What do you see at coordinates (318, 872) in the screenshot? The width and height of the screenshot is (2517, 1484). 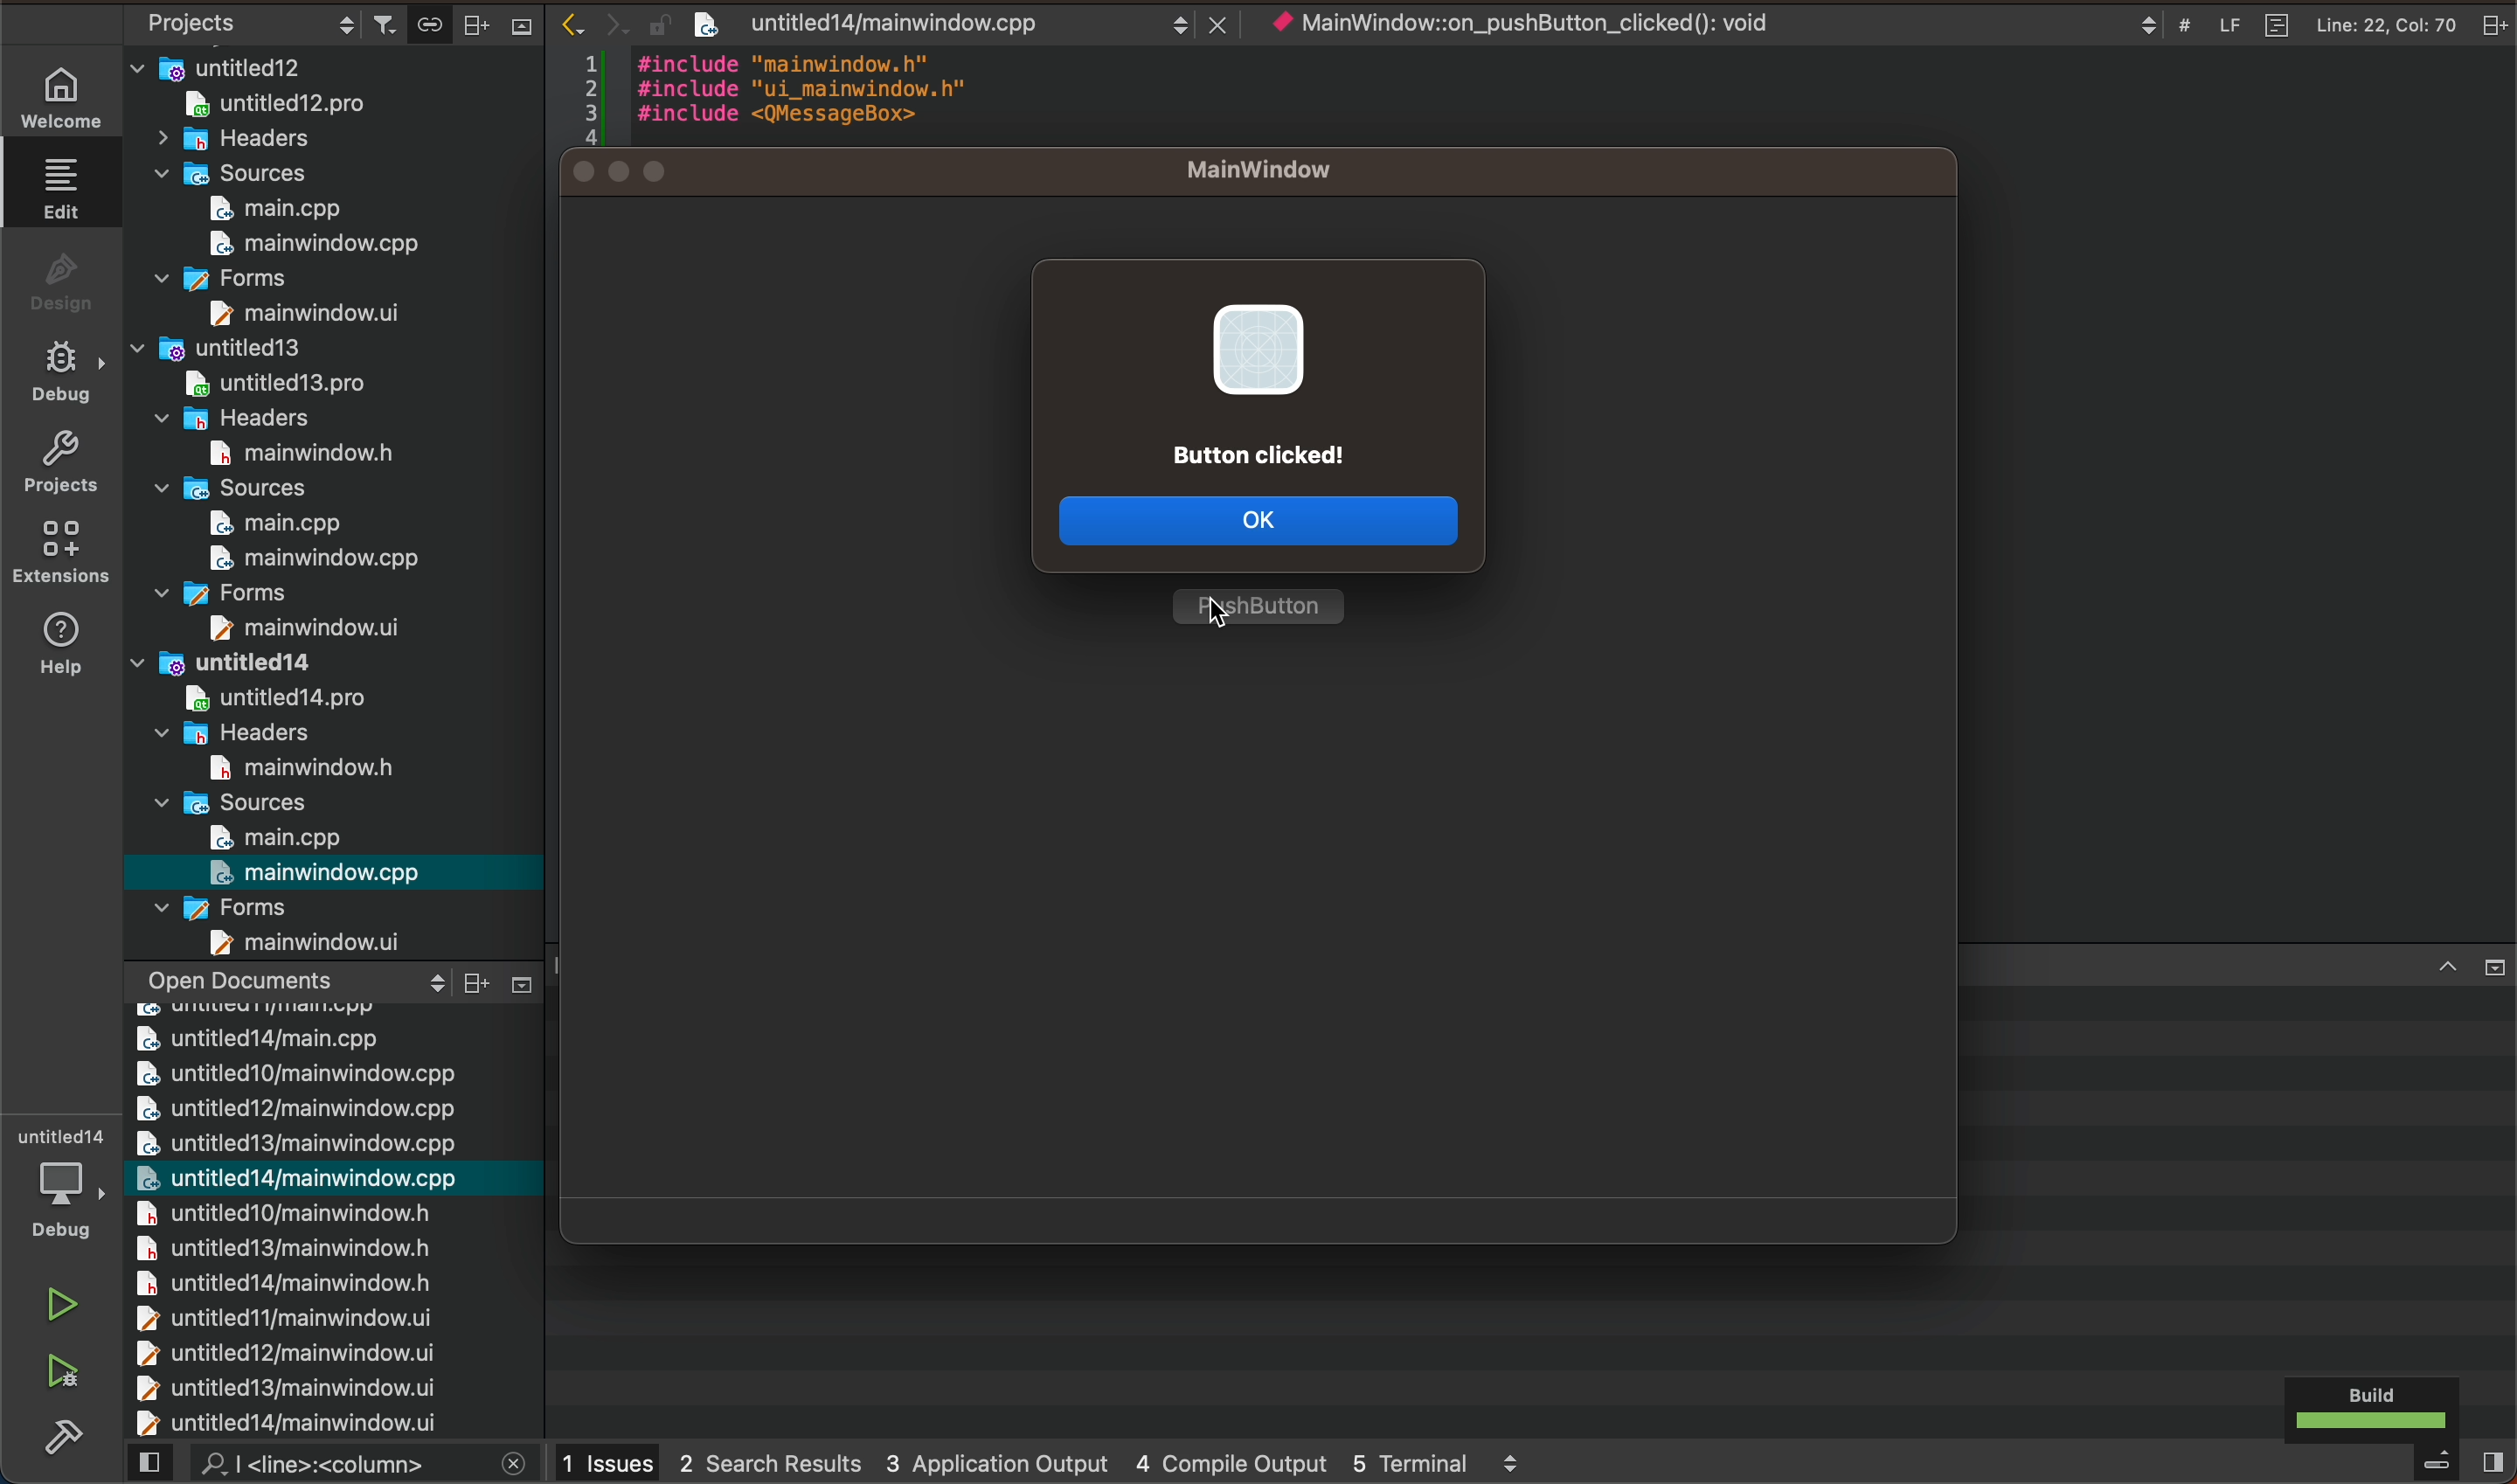 I see `main window.cpp` at bounding box center [318, 872].